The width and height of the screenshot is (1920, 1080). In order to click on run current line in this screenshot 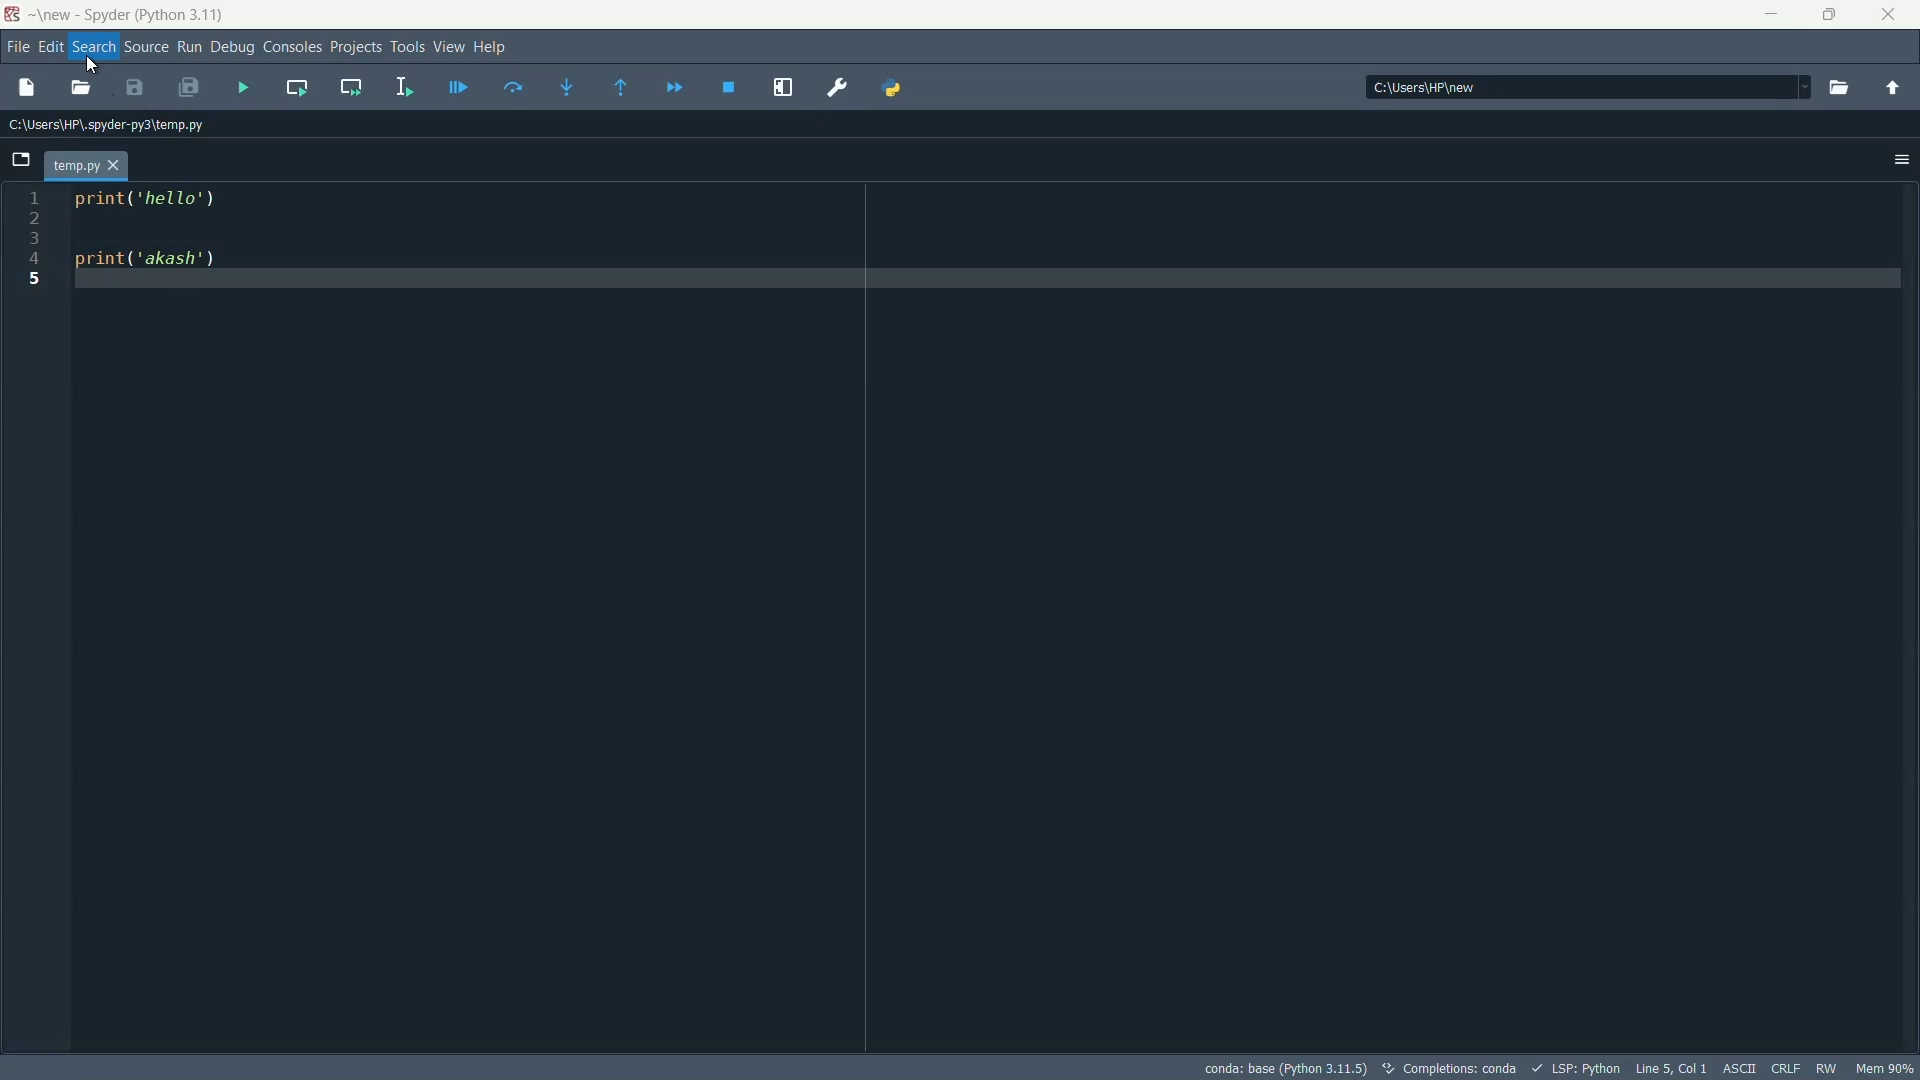, I will do `click(515, 88)`.